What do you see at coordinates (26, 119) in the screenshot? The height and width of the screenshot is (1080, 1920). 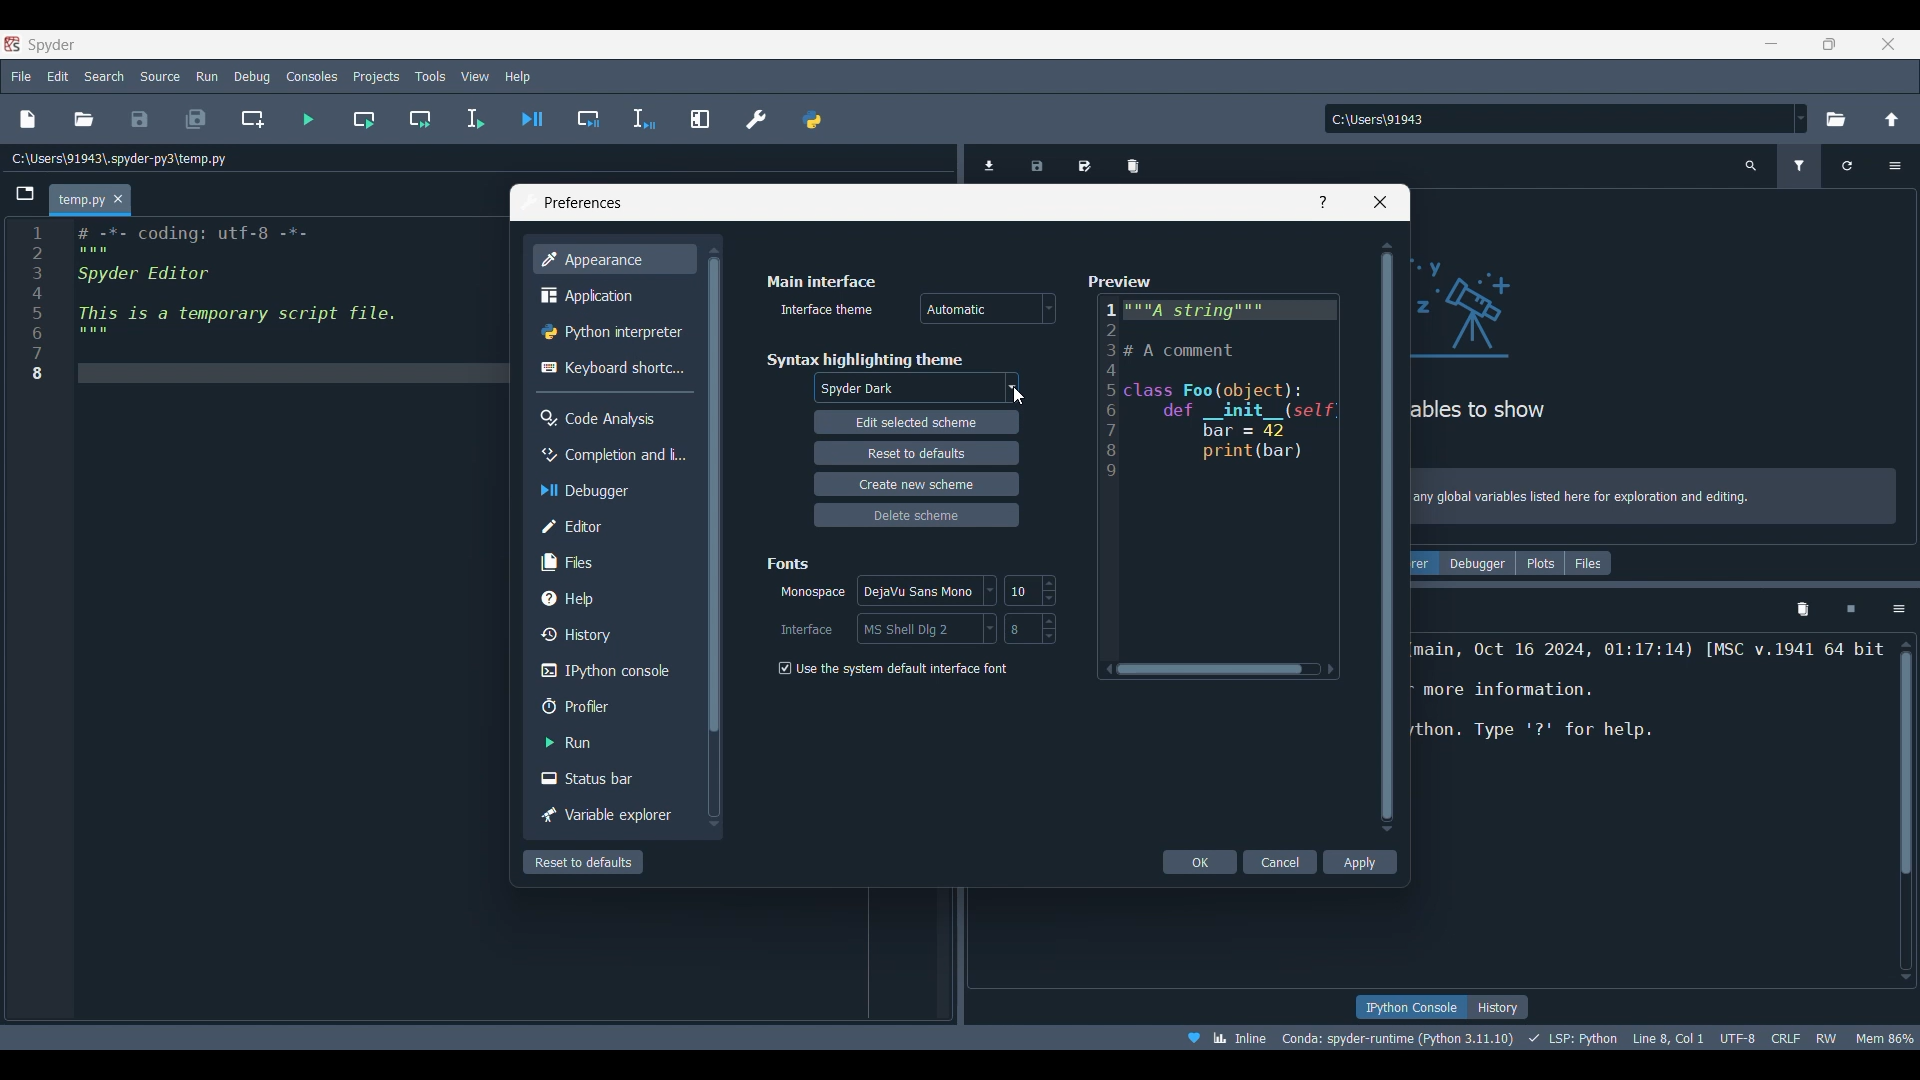 I see `New` at bounding box center [26, 119].